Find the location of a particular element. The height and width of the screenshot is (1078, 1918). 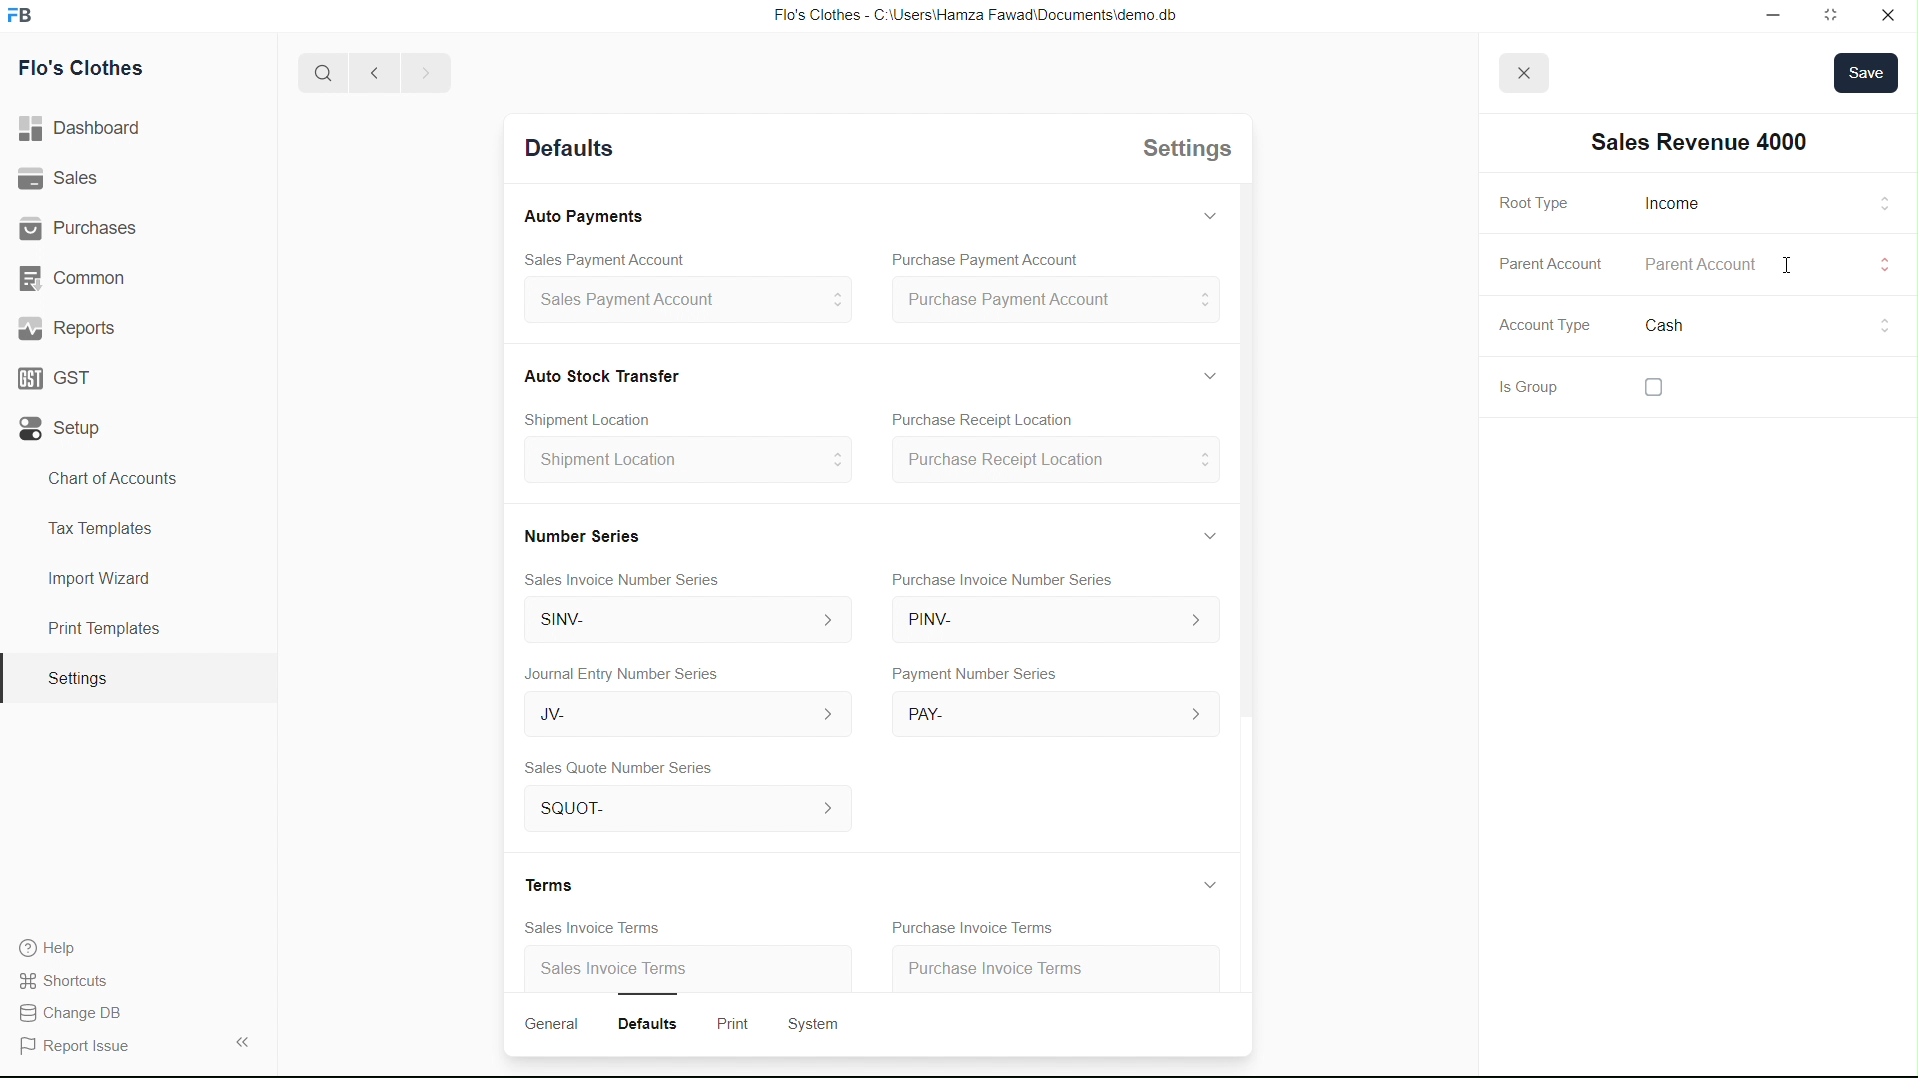

Purchase Receipt Location is located at coordinates (1053, 462).